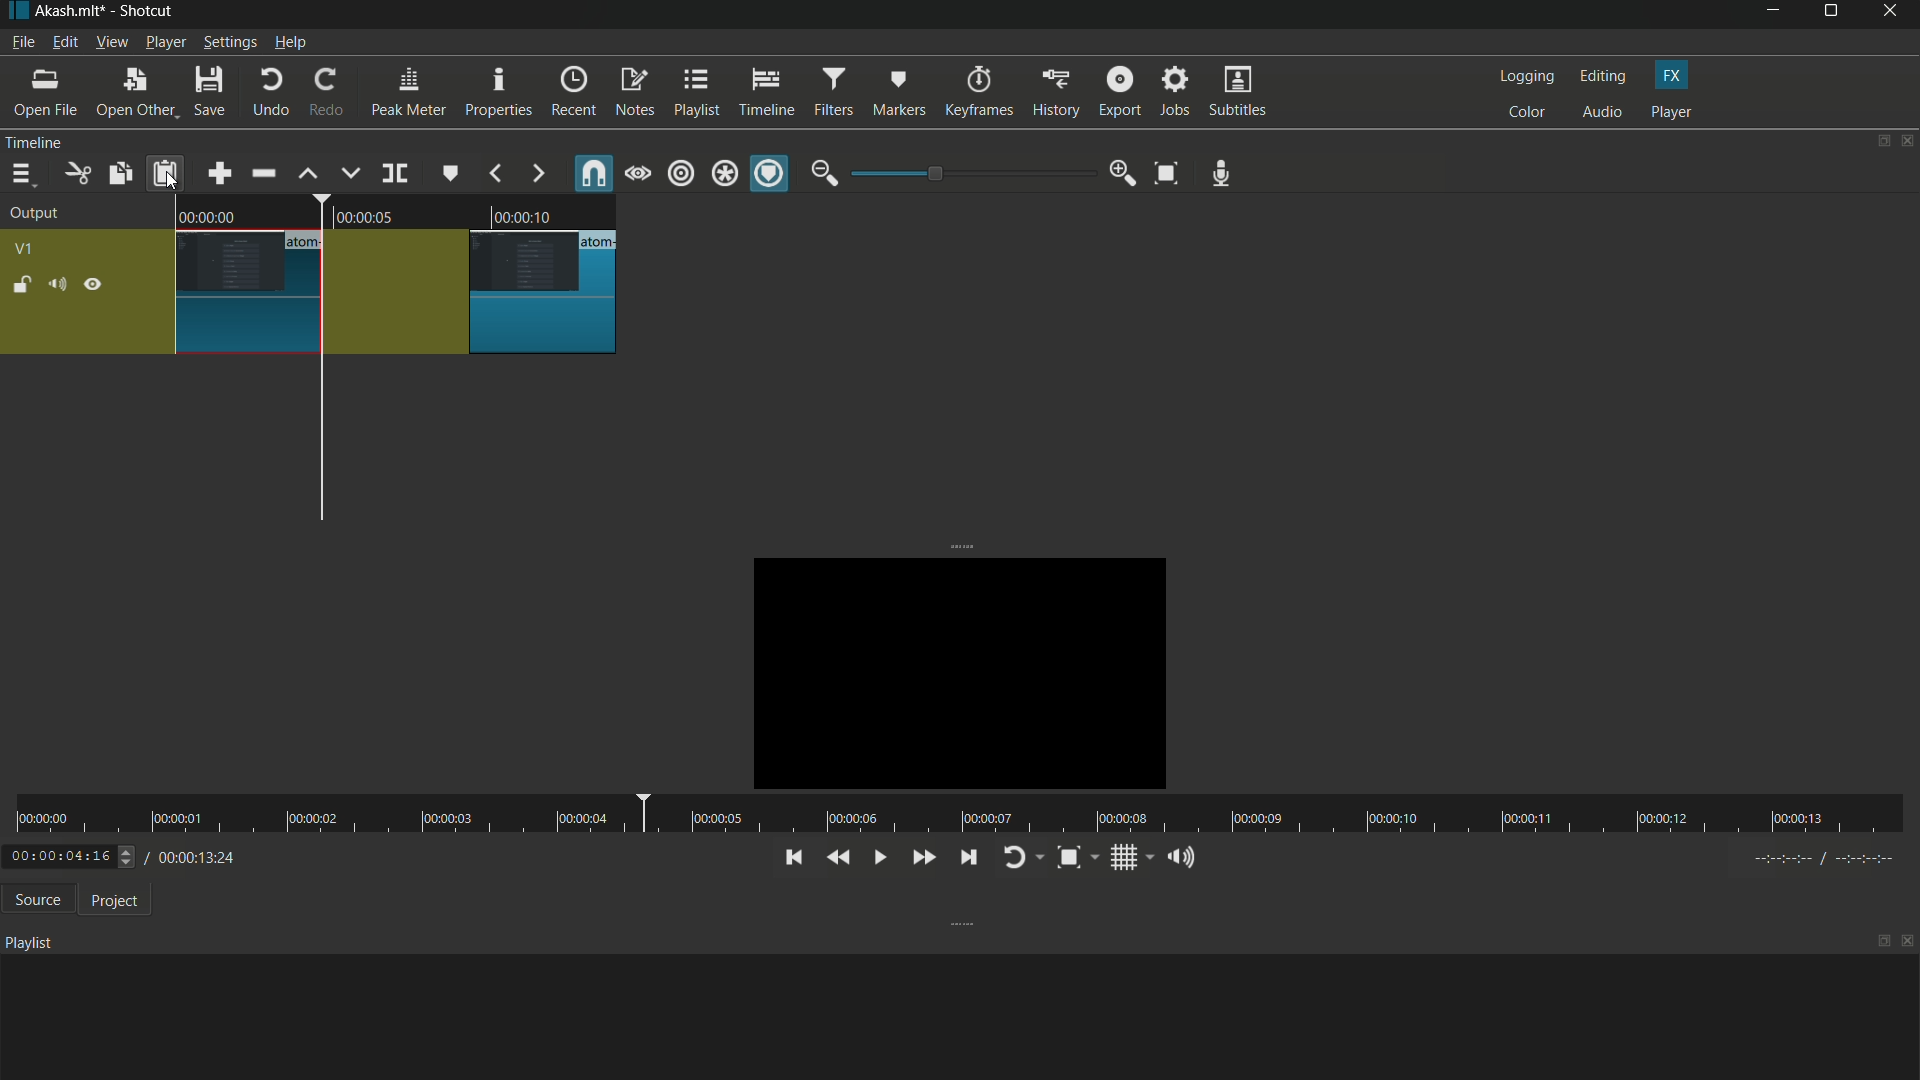 The width and height of the screenshot is (1920, 1080). I want to click on maximize, so click(1833, 15).